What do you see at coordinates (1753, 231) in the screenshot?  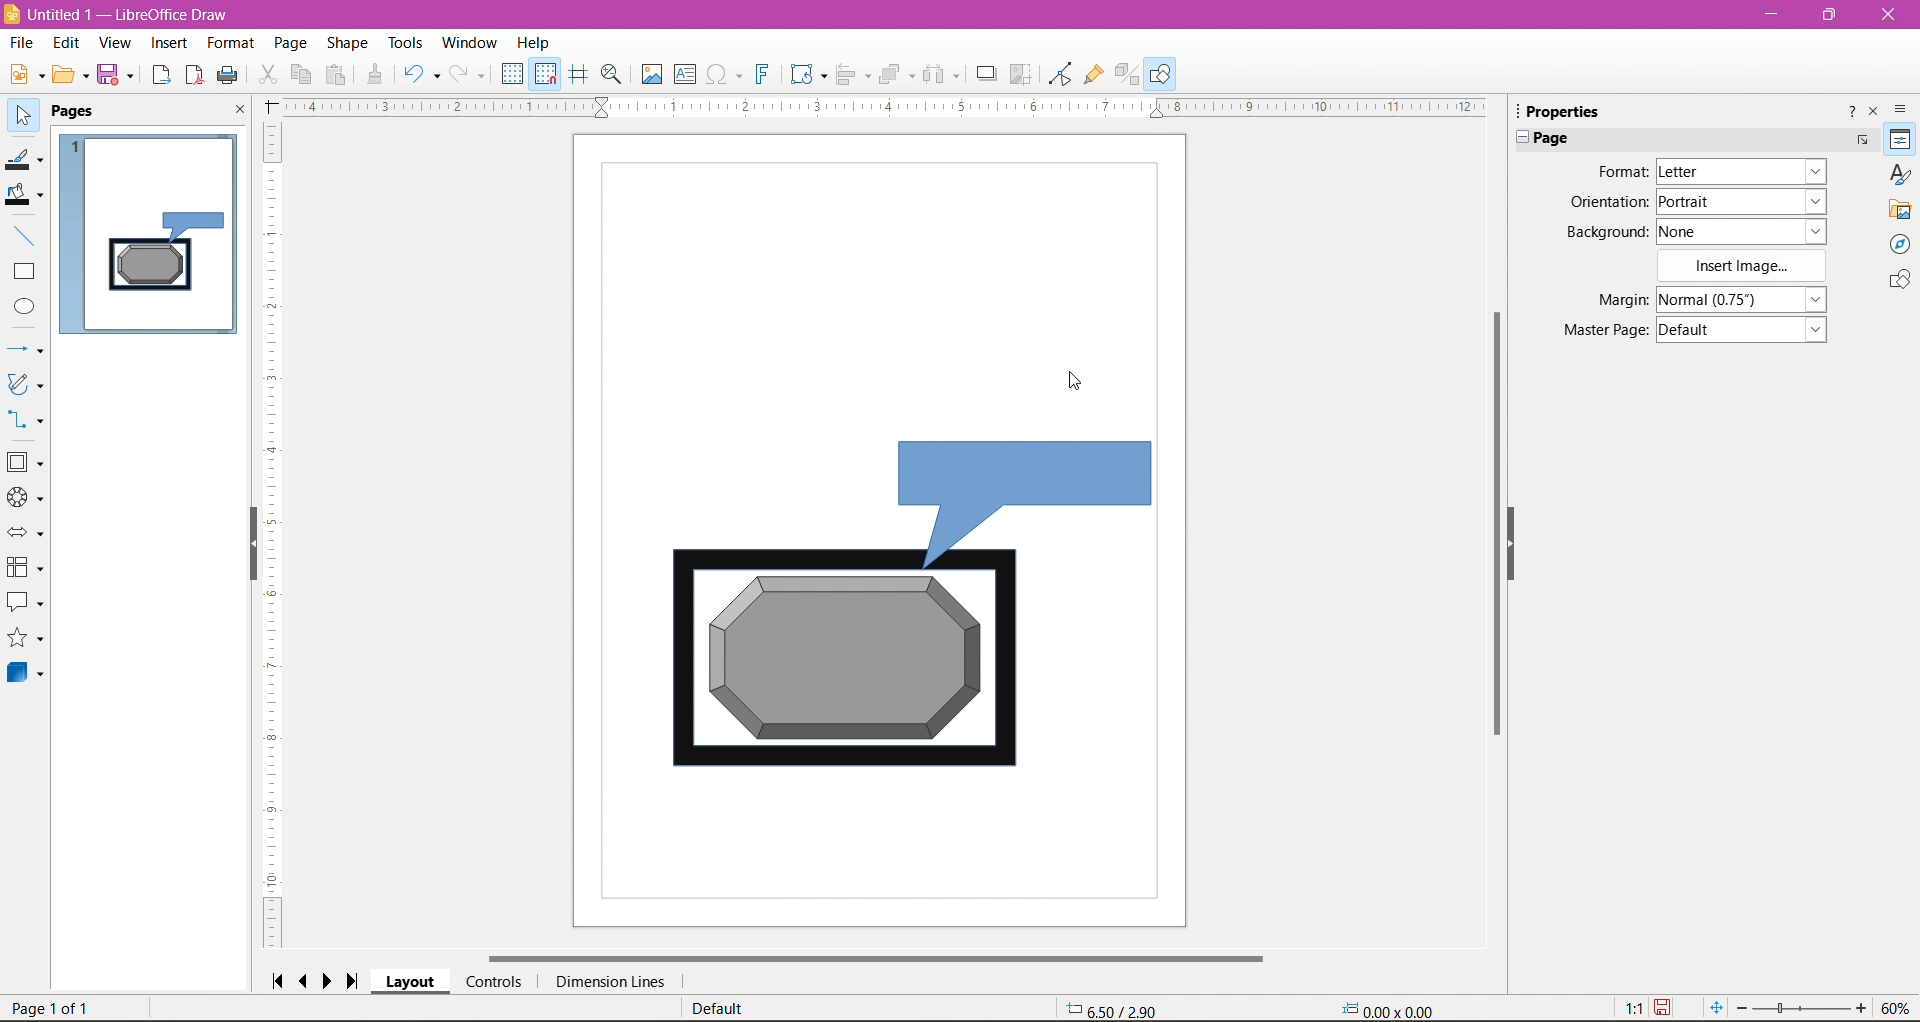 I see `Select background` at bounding box center [1753, 231].